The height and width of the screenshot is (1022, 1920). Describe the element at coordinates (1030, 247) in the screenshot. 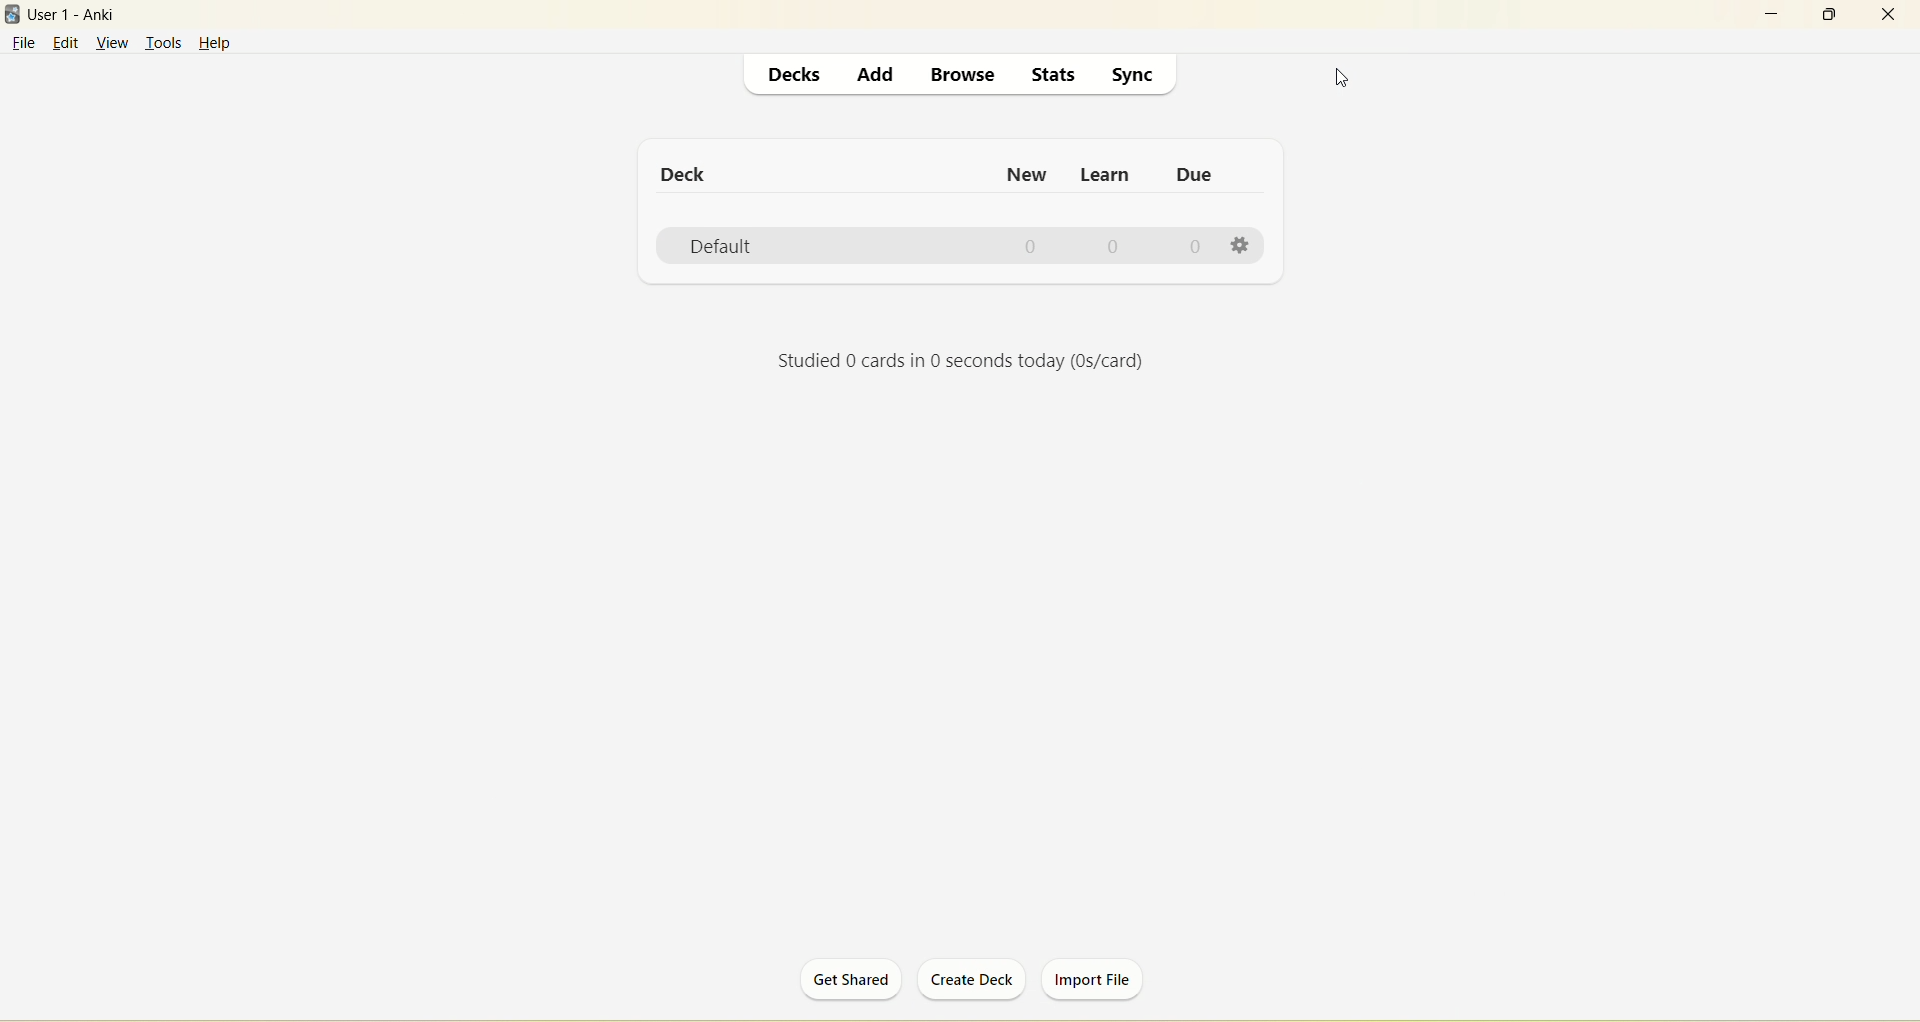

I see `0` at that location.